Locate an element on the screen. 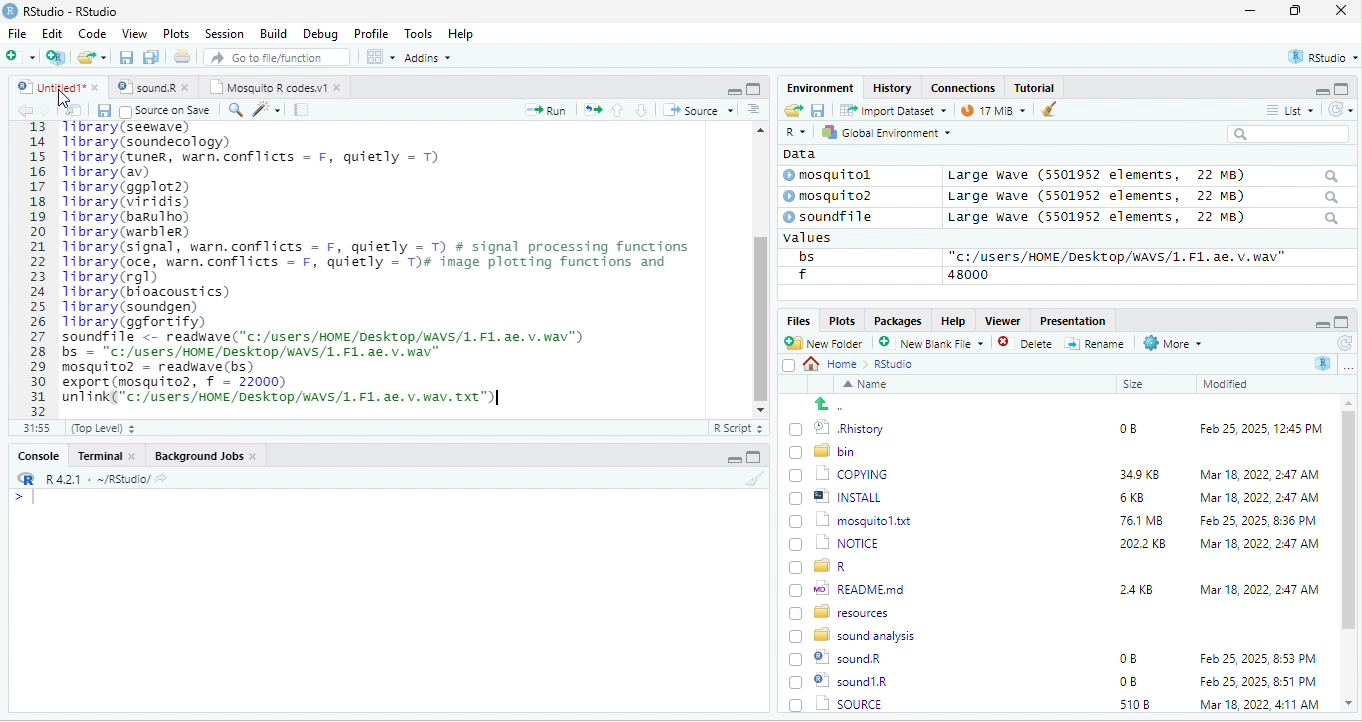  Feb 25, 2025, 8:36 PM is located at coordinates (1254, 520).